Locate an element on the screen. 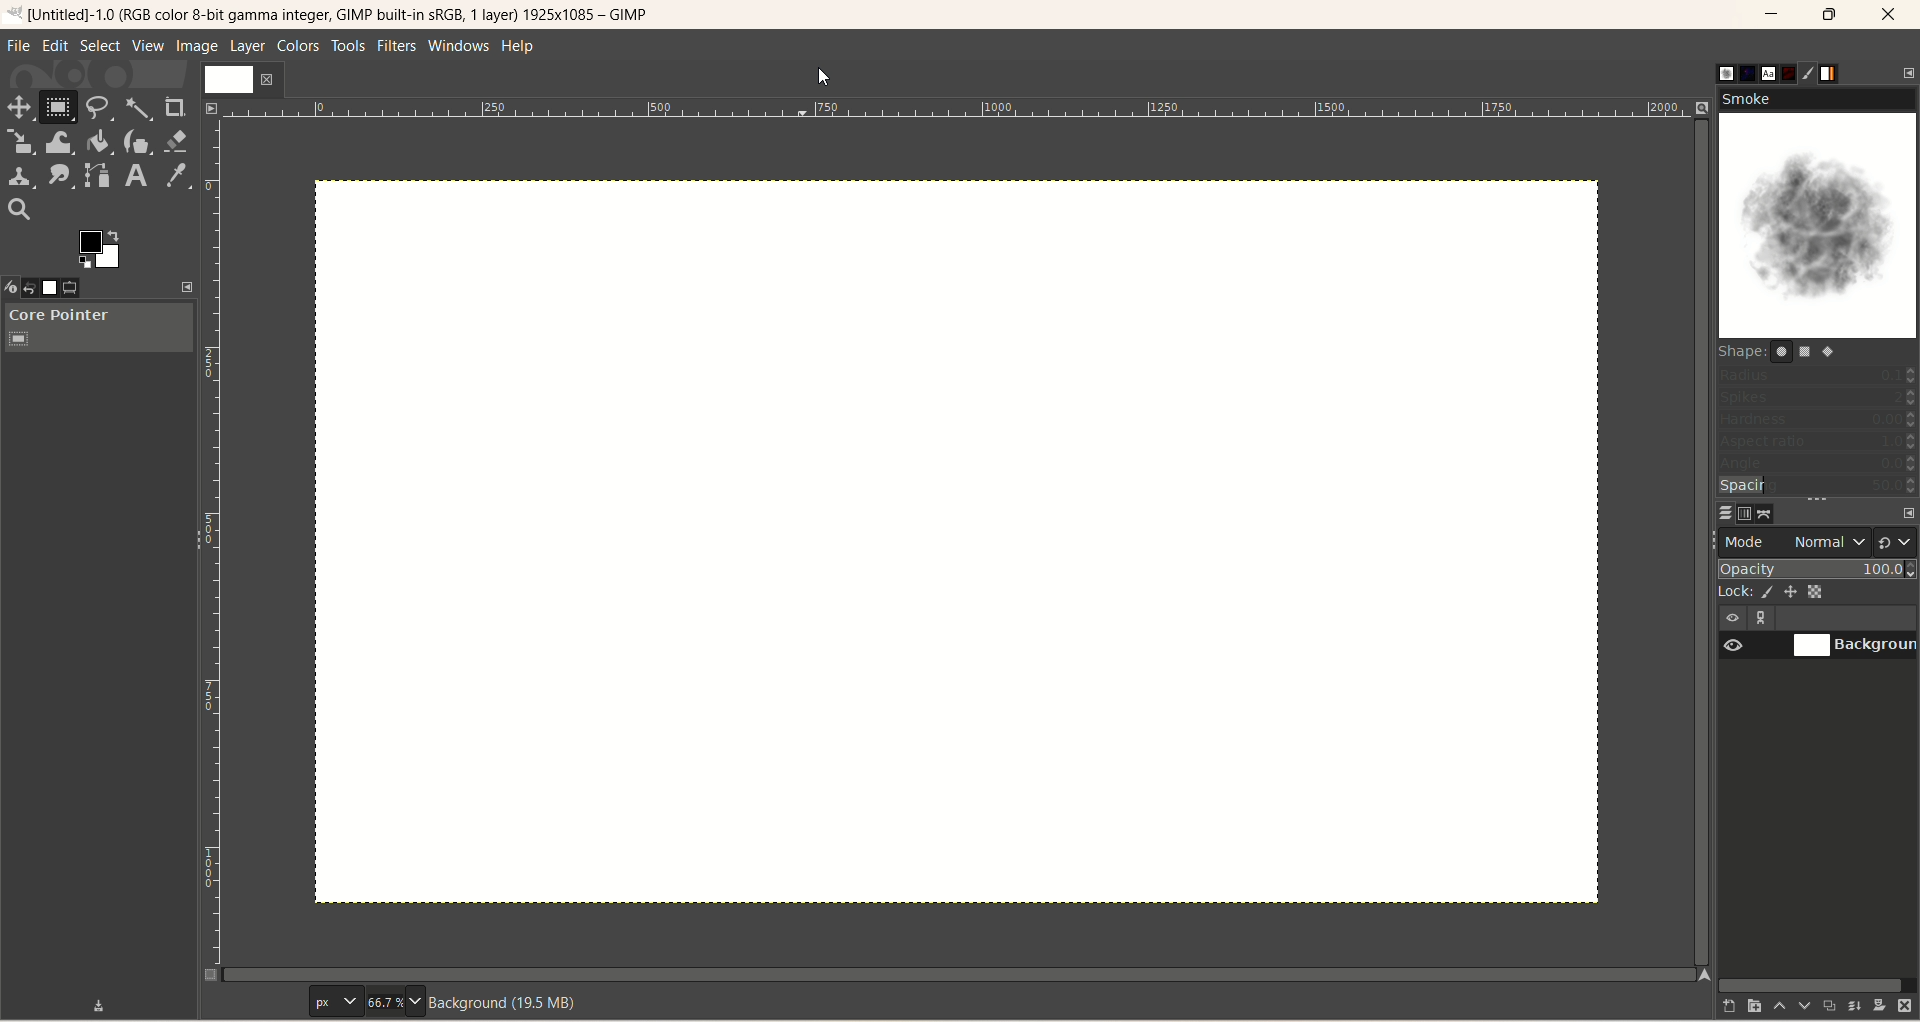  active foreground color is located at coordinates (102, 249).